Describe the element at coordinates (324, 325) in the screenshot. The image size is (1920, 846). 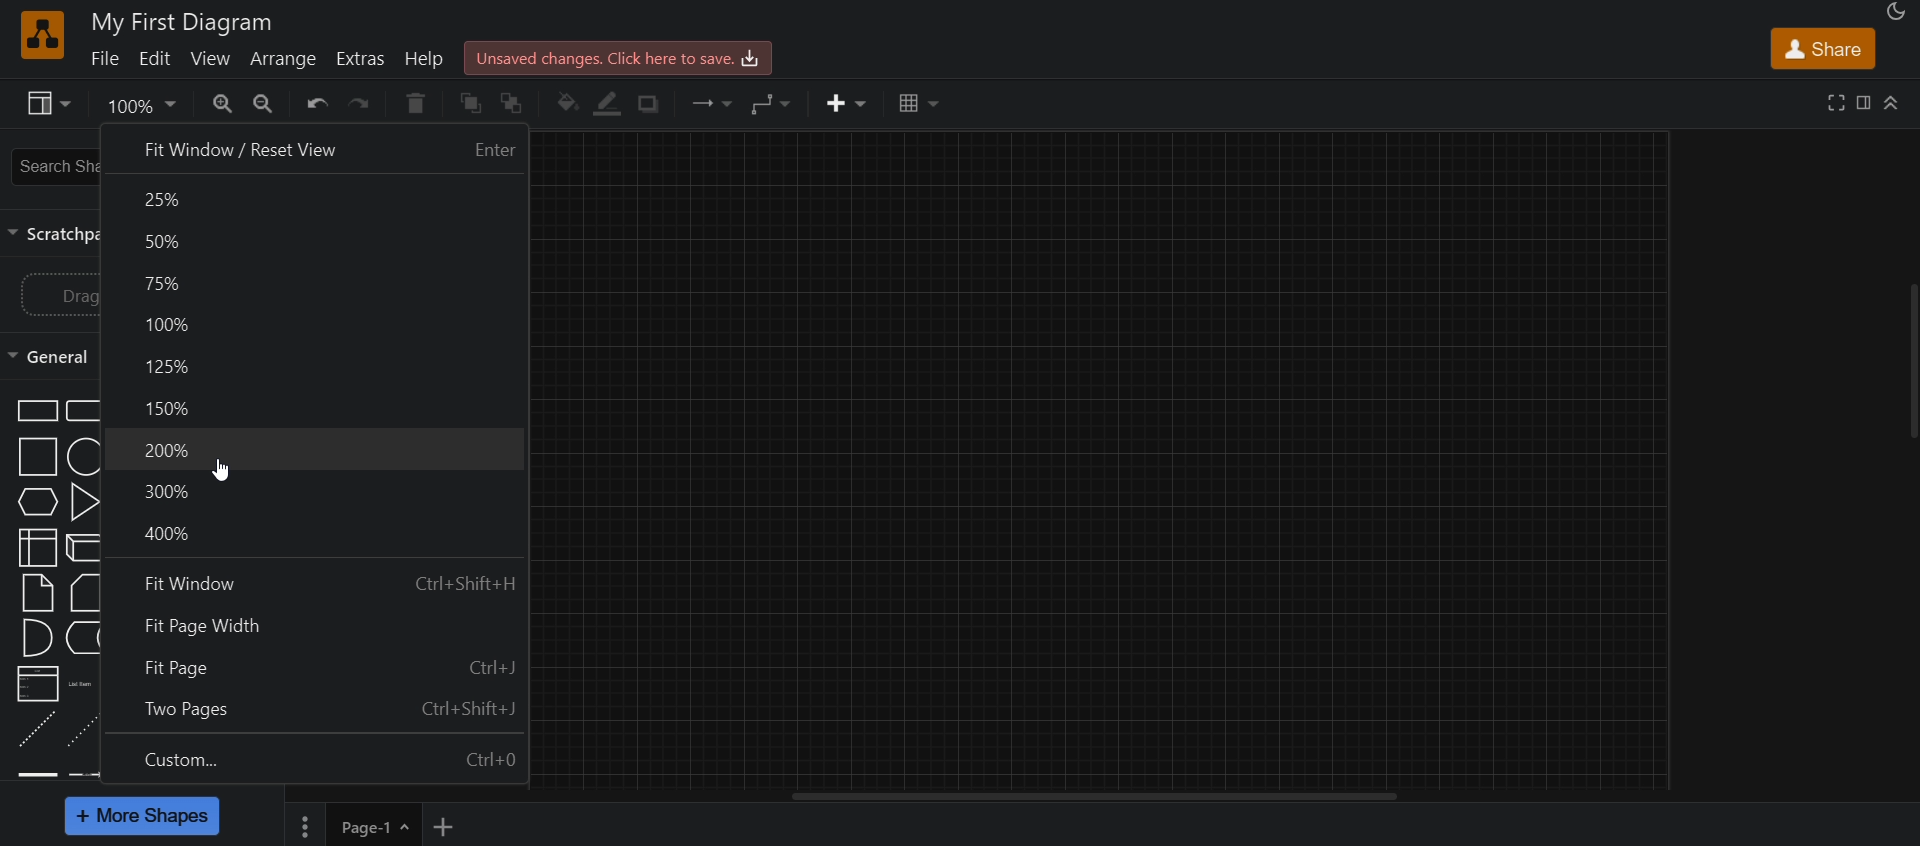
I see `100%` at that location.